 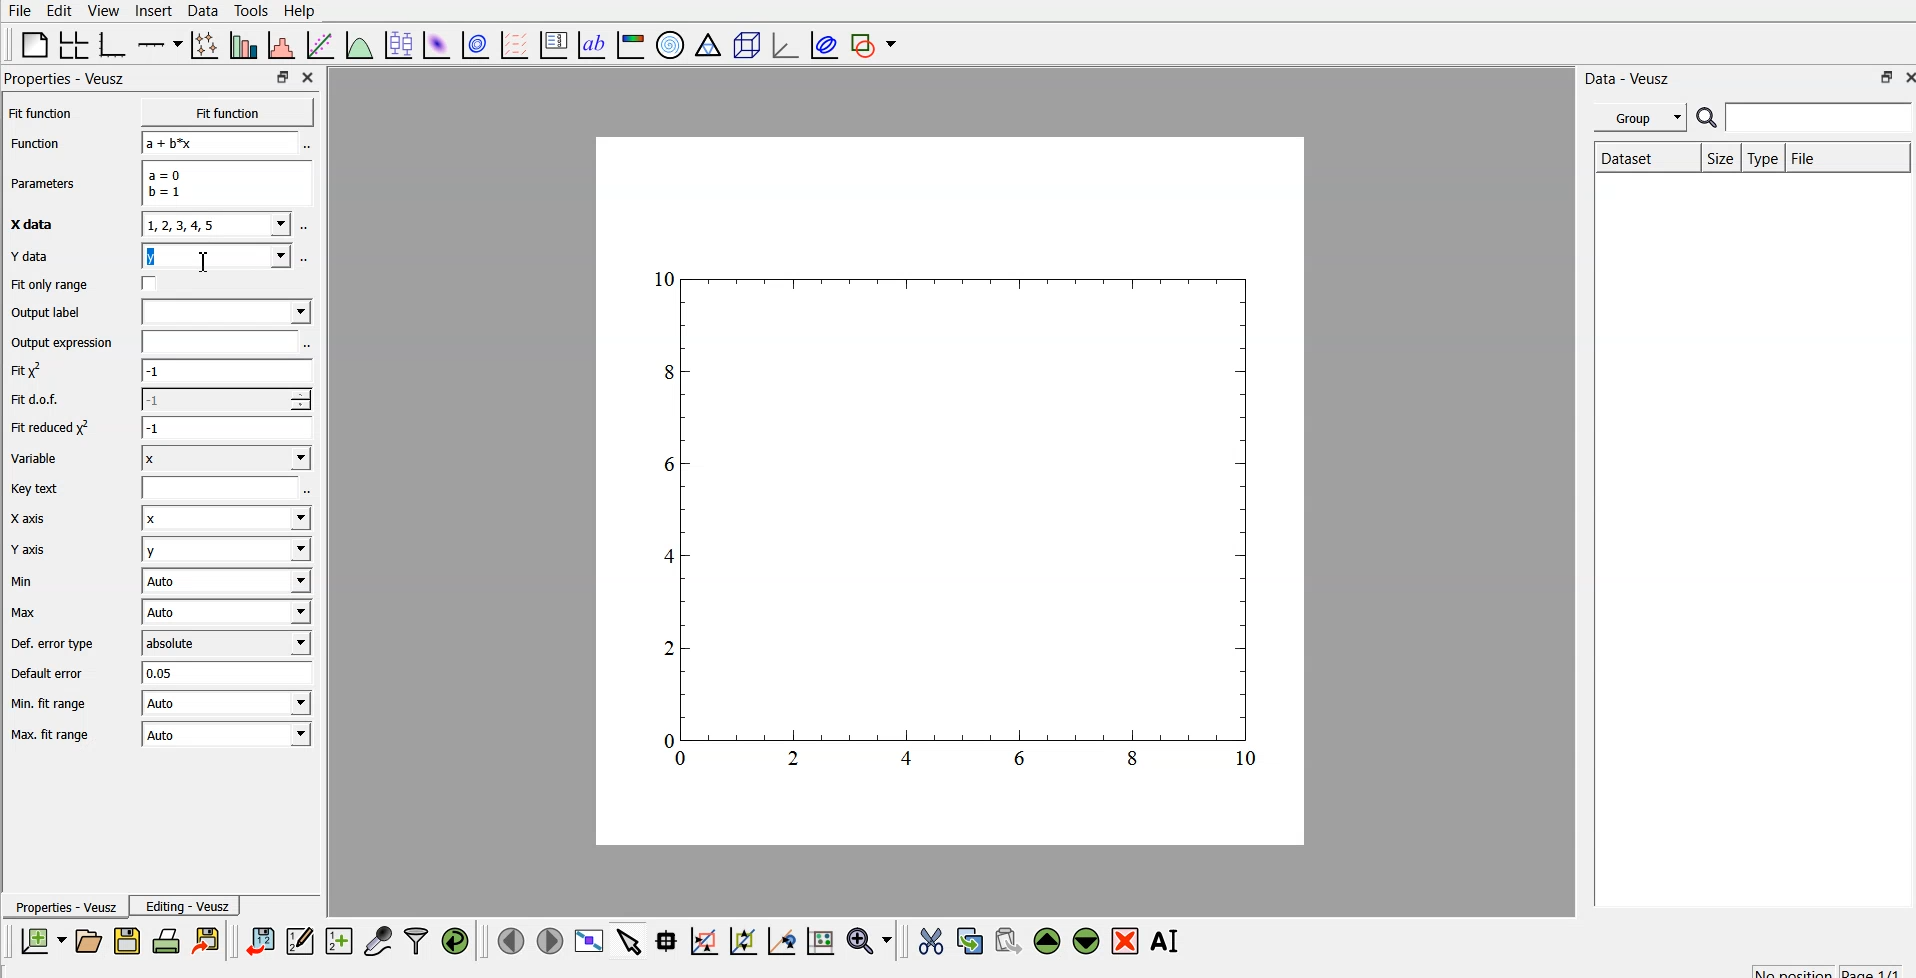 What do you see at coordinates (101, 10) in the screenshot?
I see `view` at bounding box center [101, 10].